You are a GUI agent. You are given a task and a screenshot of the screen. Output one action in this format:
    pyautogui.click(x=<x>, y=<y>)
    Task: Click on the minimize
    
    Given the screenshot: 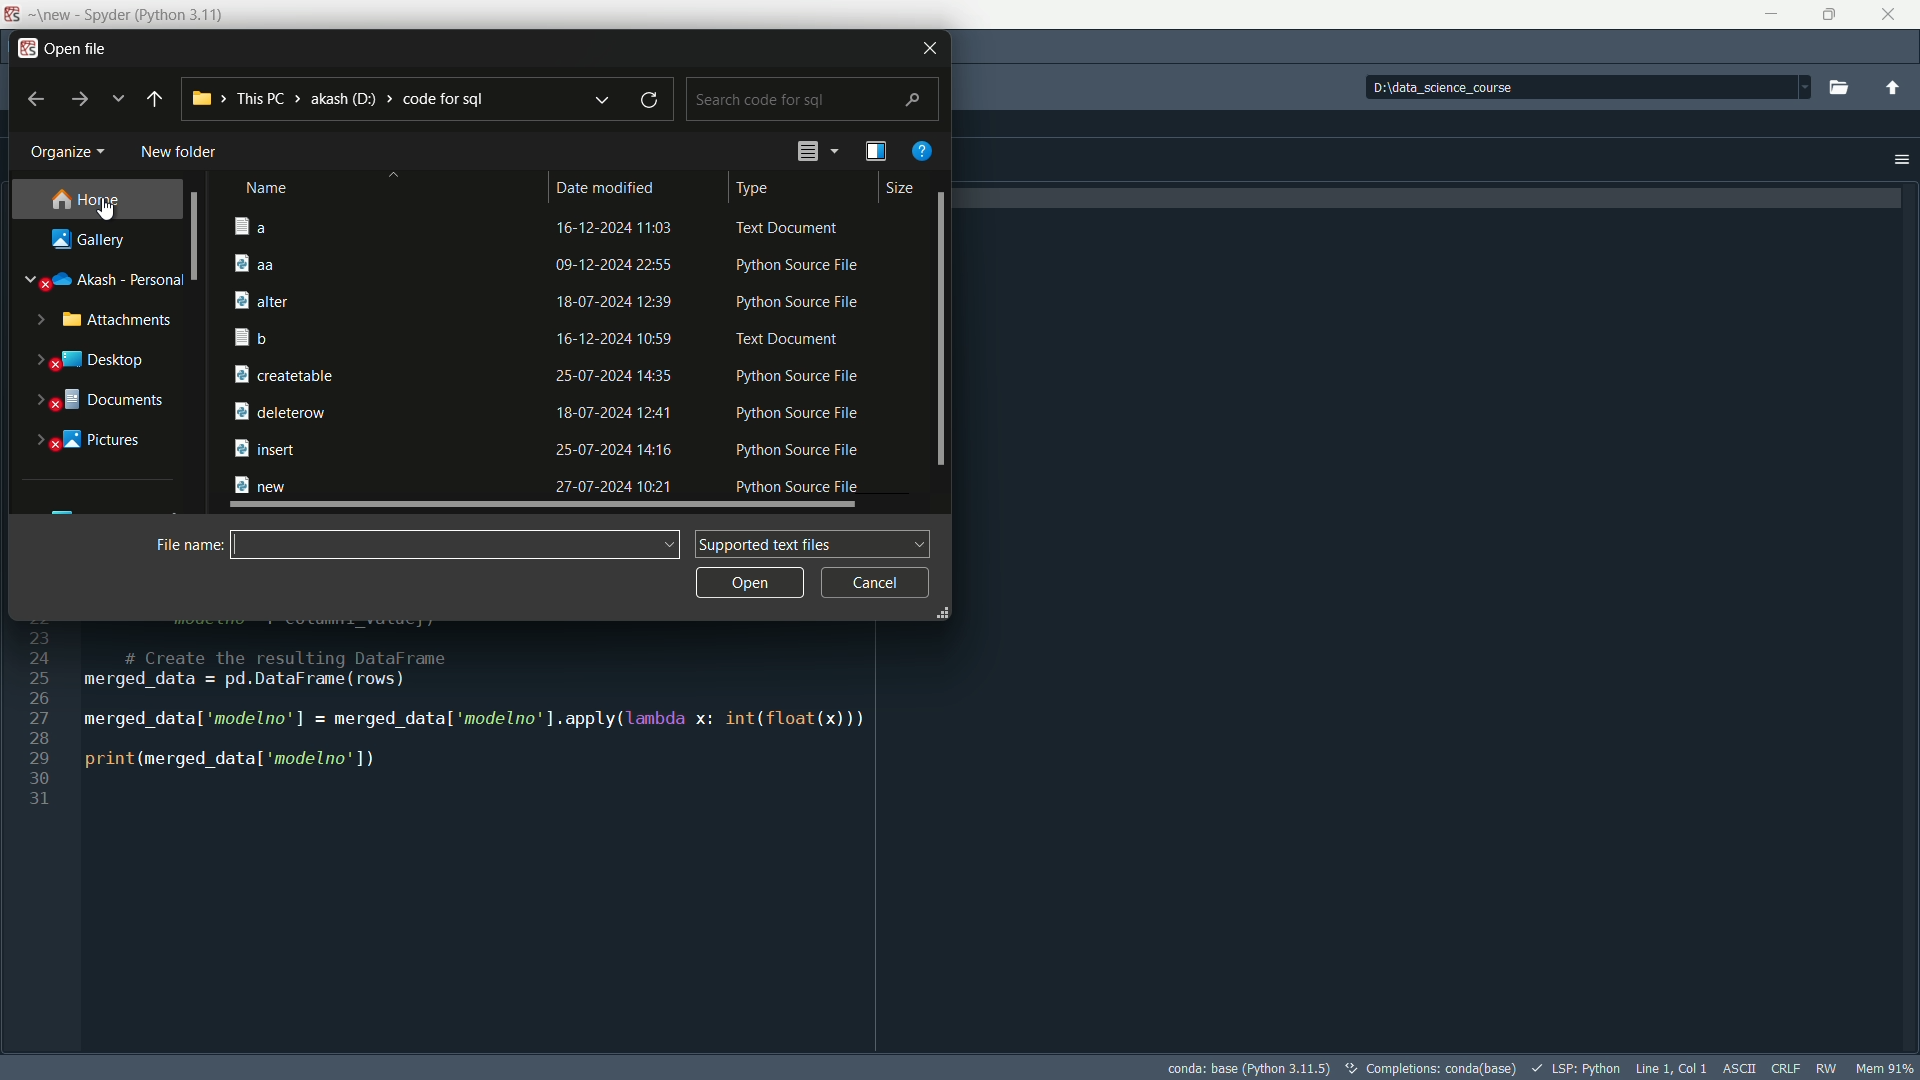 What is the action you would take?
    pyautogui.click(x=1767, y=14)
    